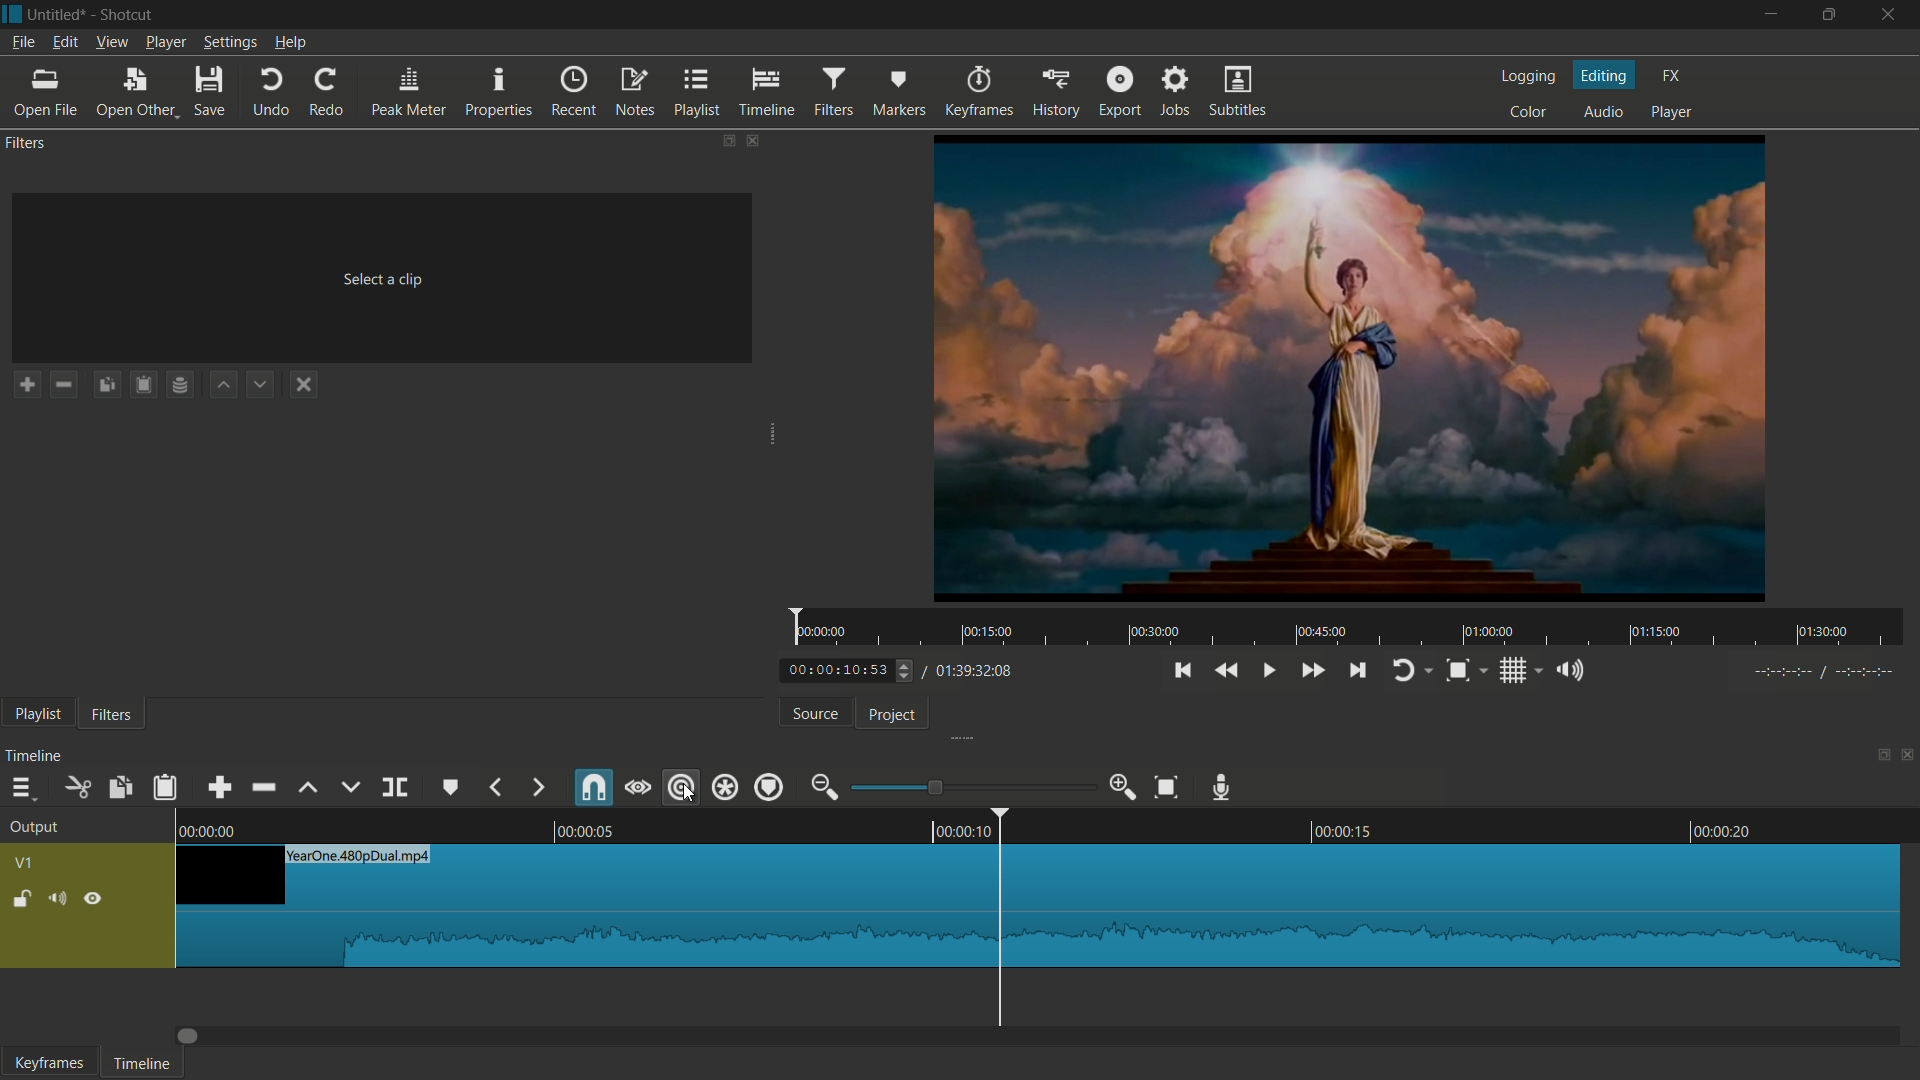  I want to click on change layout, so click(1877, 755).